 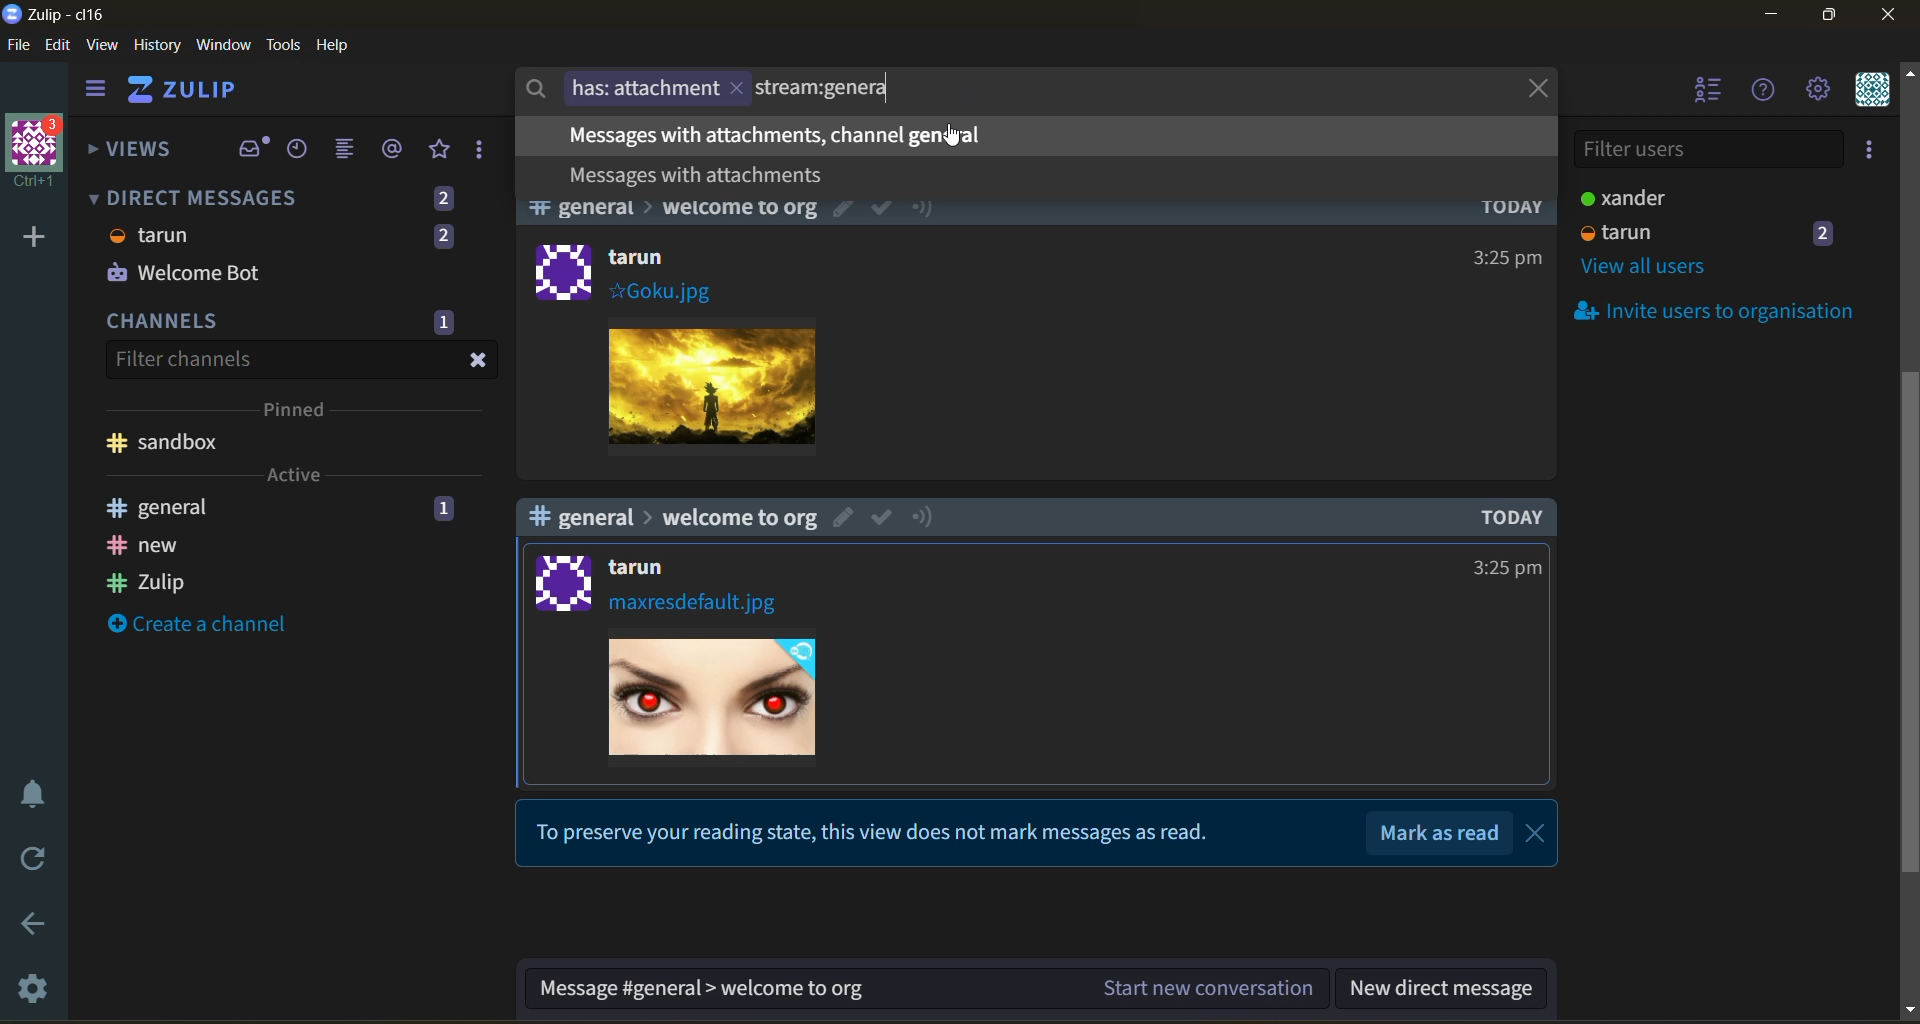 I want to click on # general > welcome to org, so click(x=675, y=206).